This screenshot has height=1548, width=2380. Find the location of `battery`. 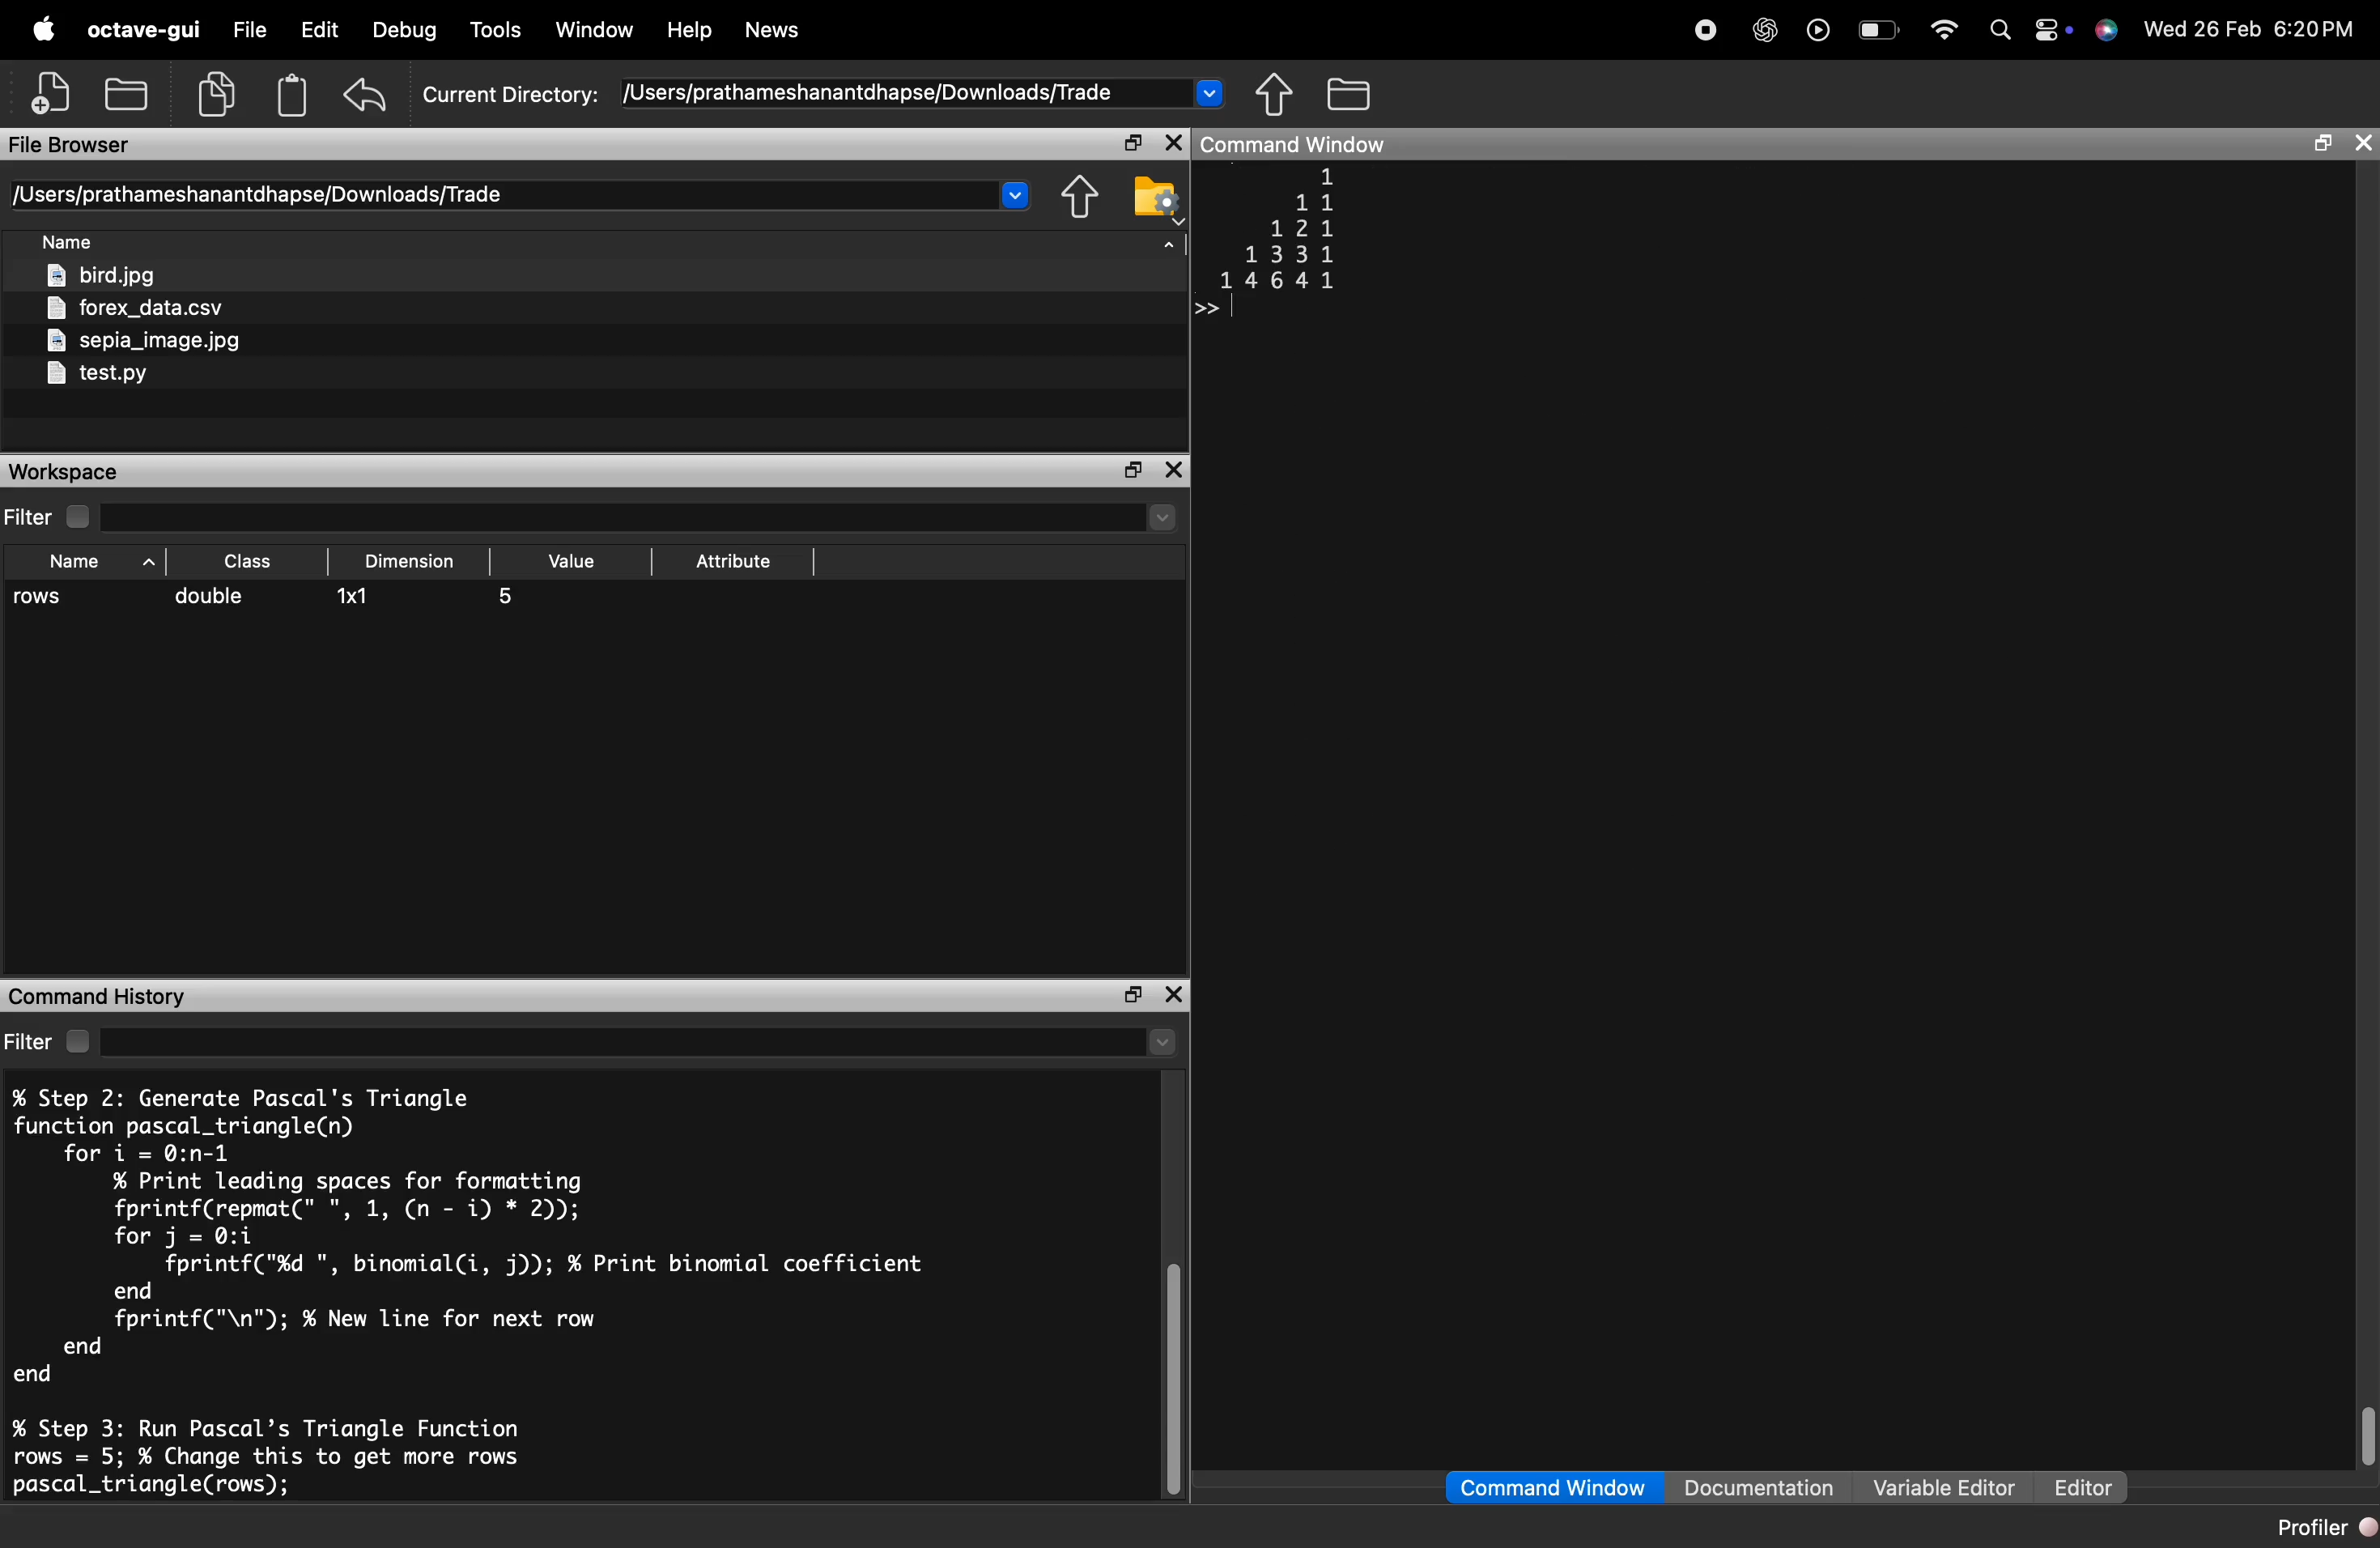

battery is located at coordinates (1880, 30).